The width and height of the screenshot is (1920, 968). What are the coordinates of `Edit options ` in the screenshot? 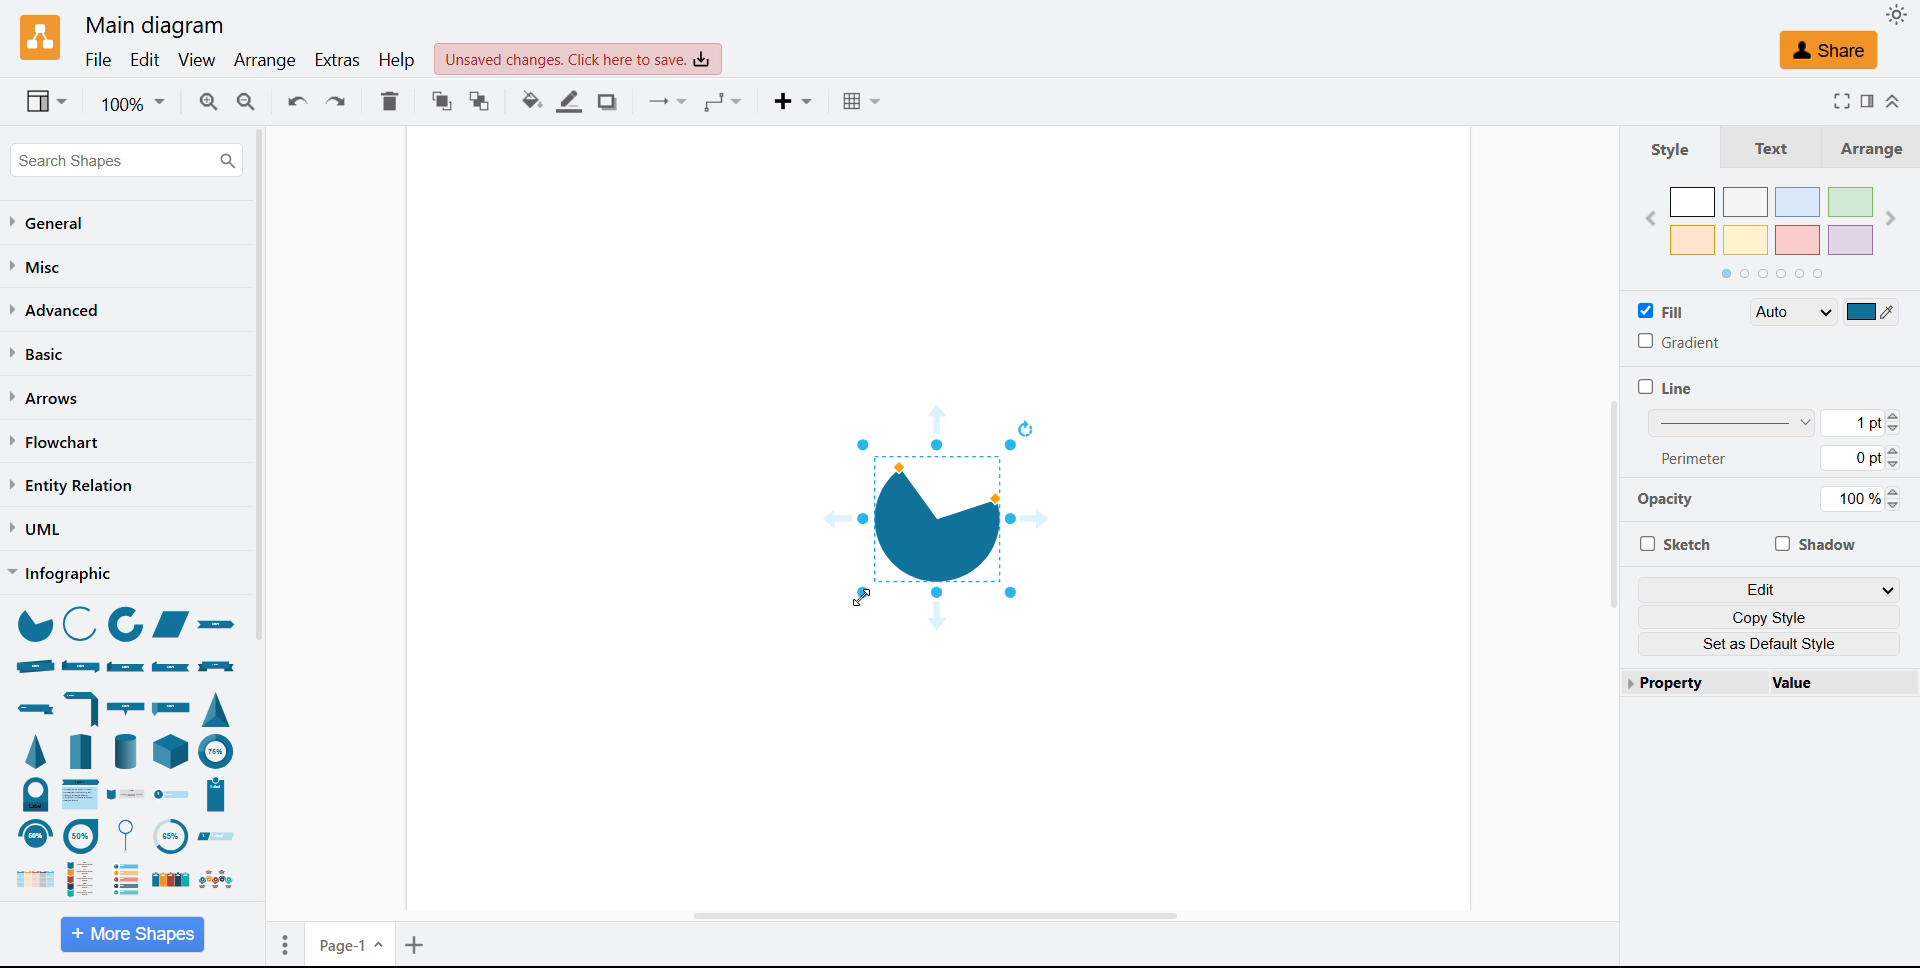 It's located at (1770, 589).